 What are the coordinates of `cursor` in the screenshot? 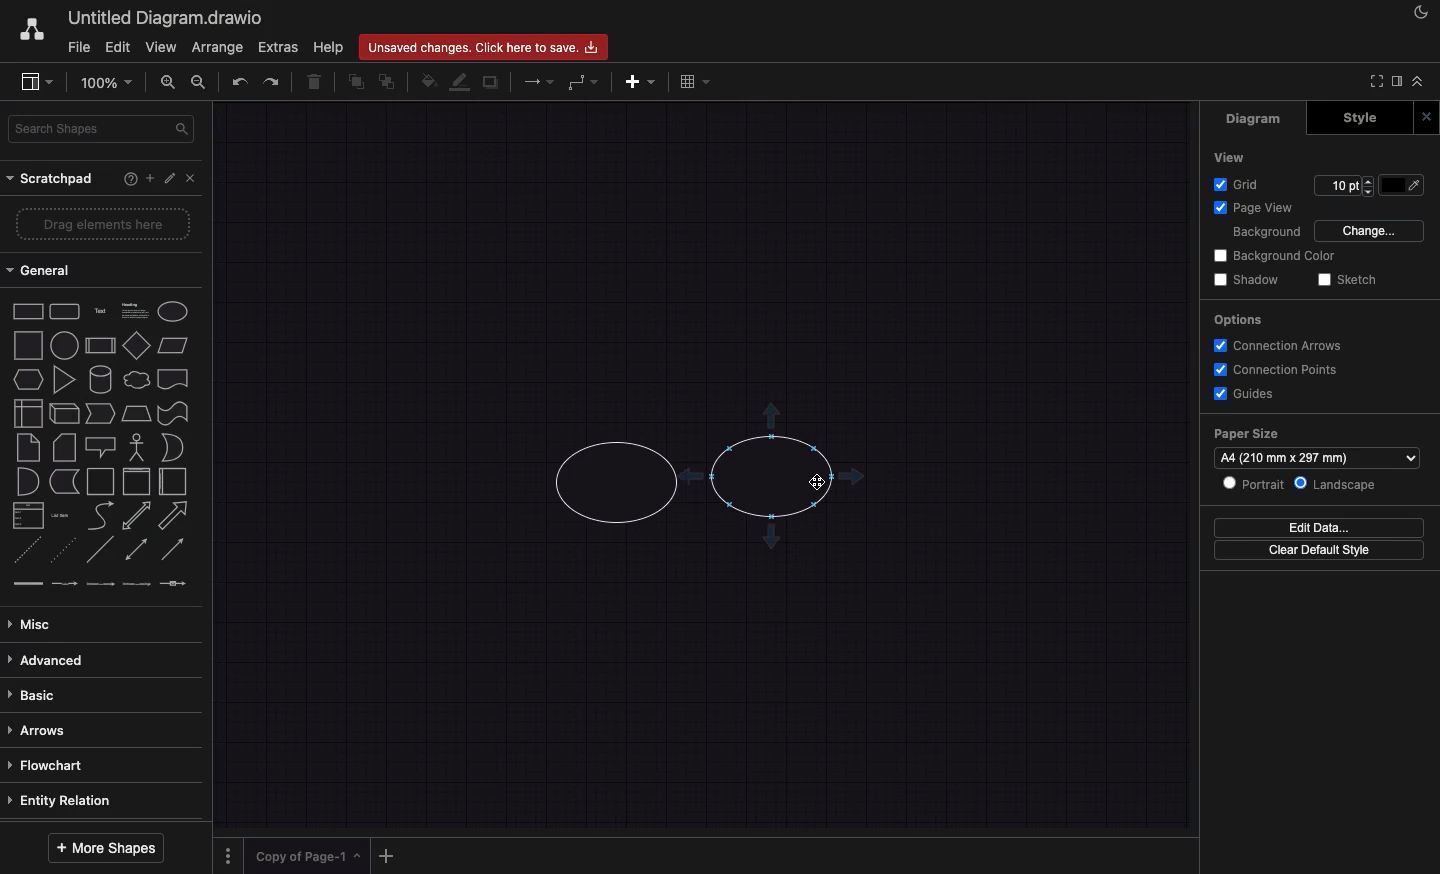 It's located at (816, 484).